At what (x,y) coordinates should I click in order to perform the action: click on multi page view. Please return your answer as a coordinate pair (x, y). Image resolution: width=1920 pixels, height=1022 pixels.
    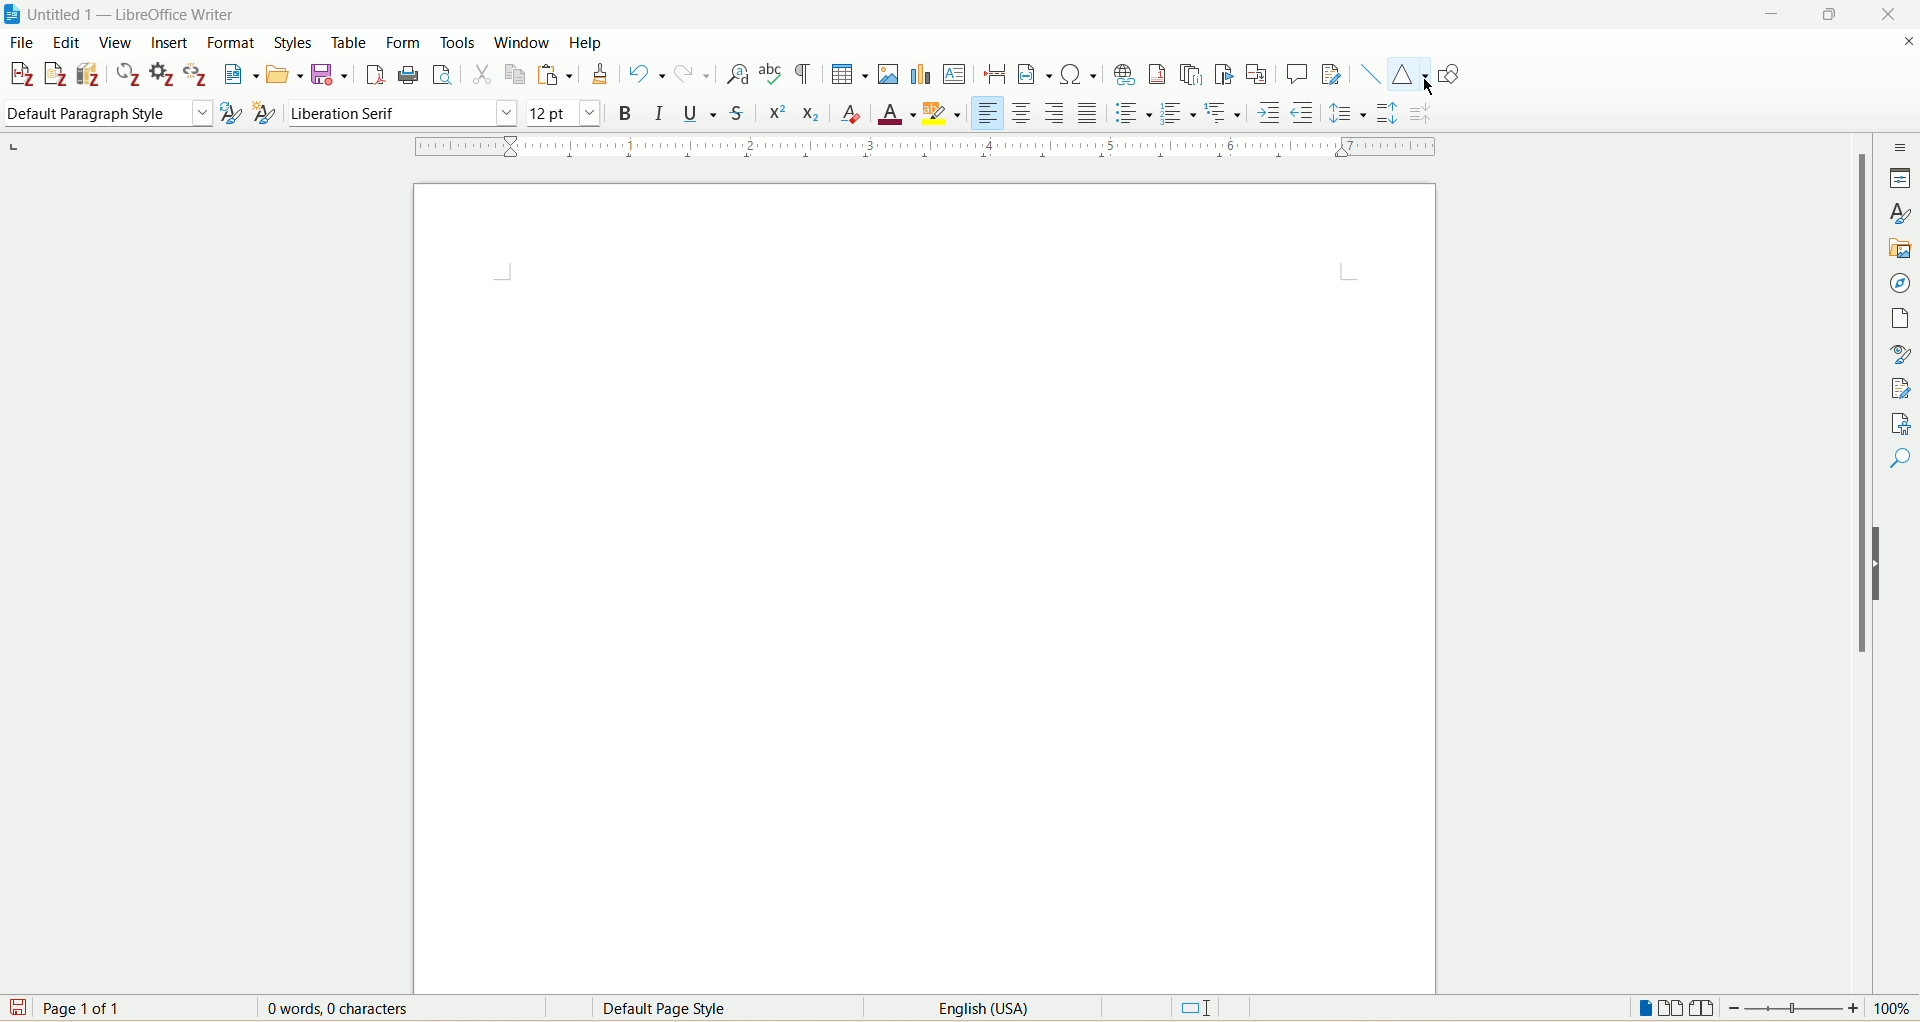
    Looking at the image, I should click on (1672, 1007).